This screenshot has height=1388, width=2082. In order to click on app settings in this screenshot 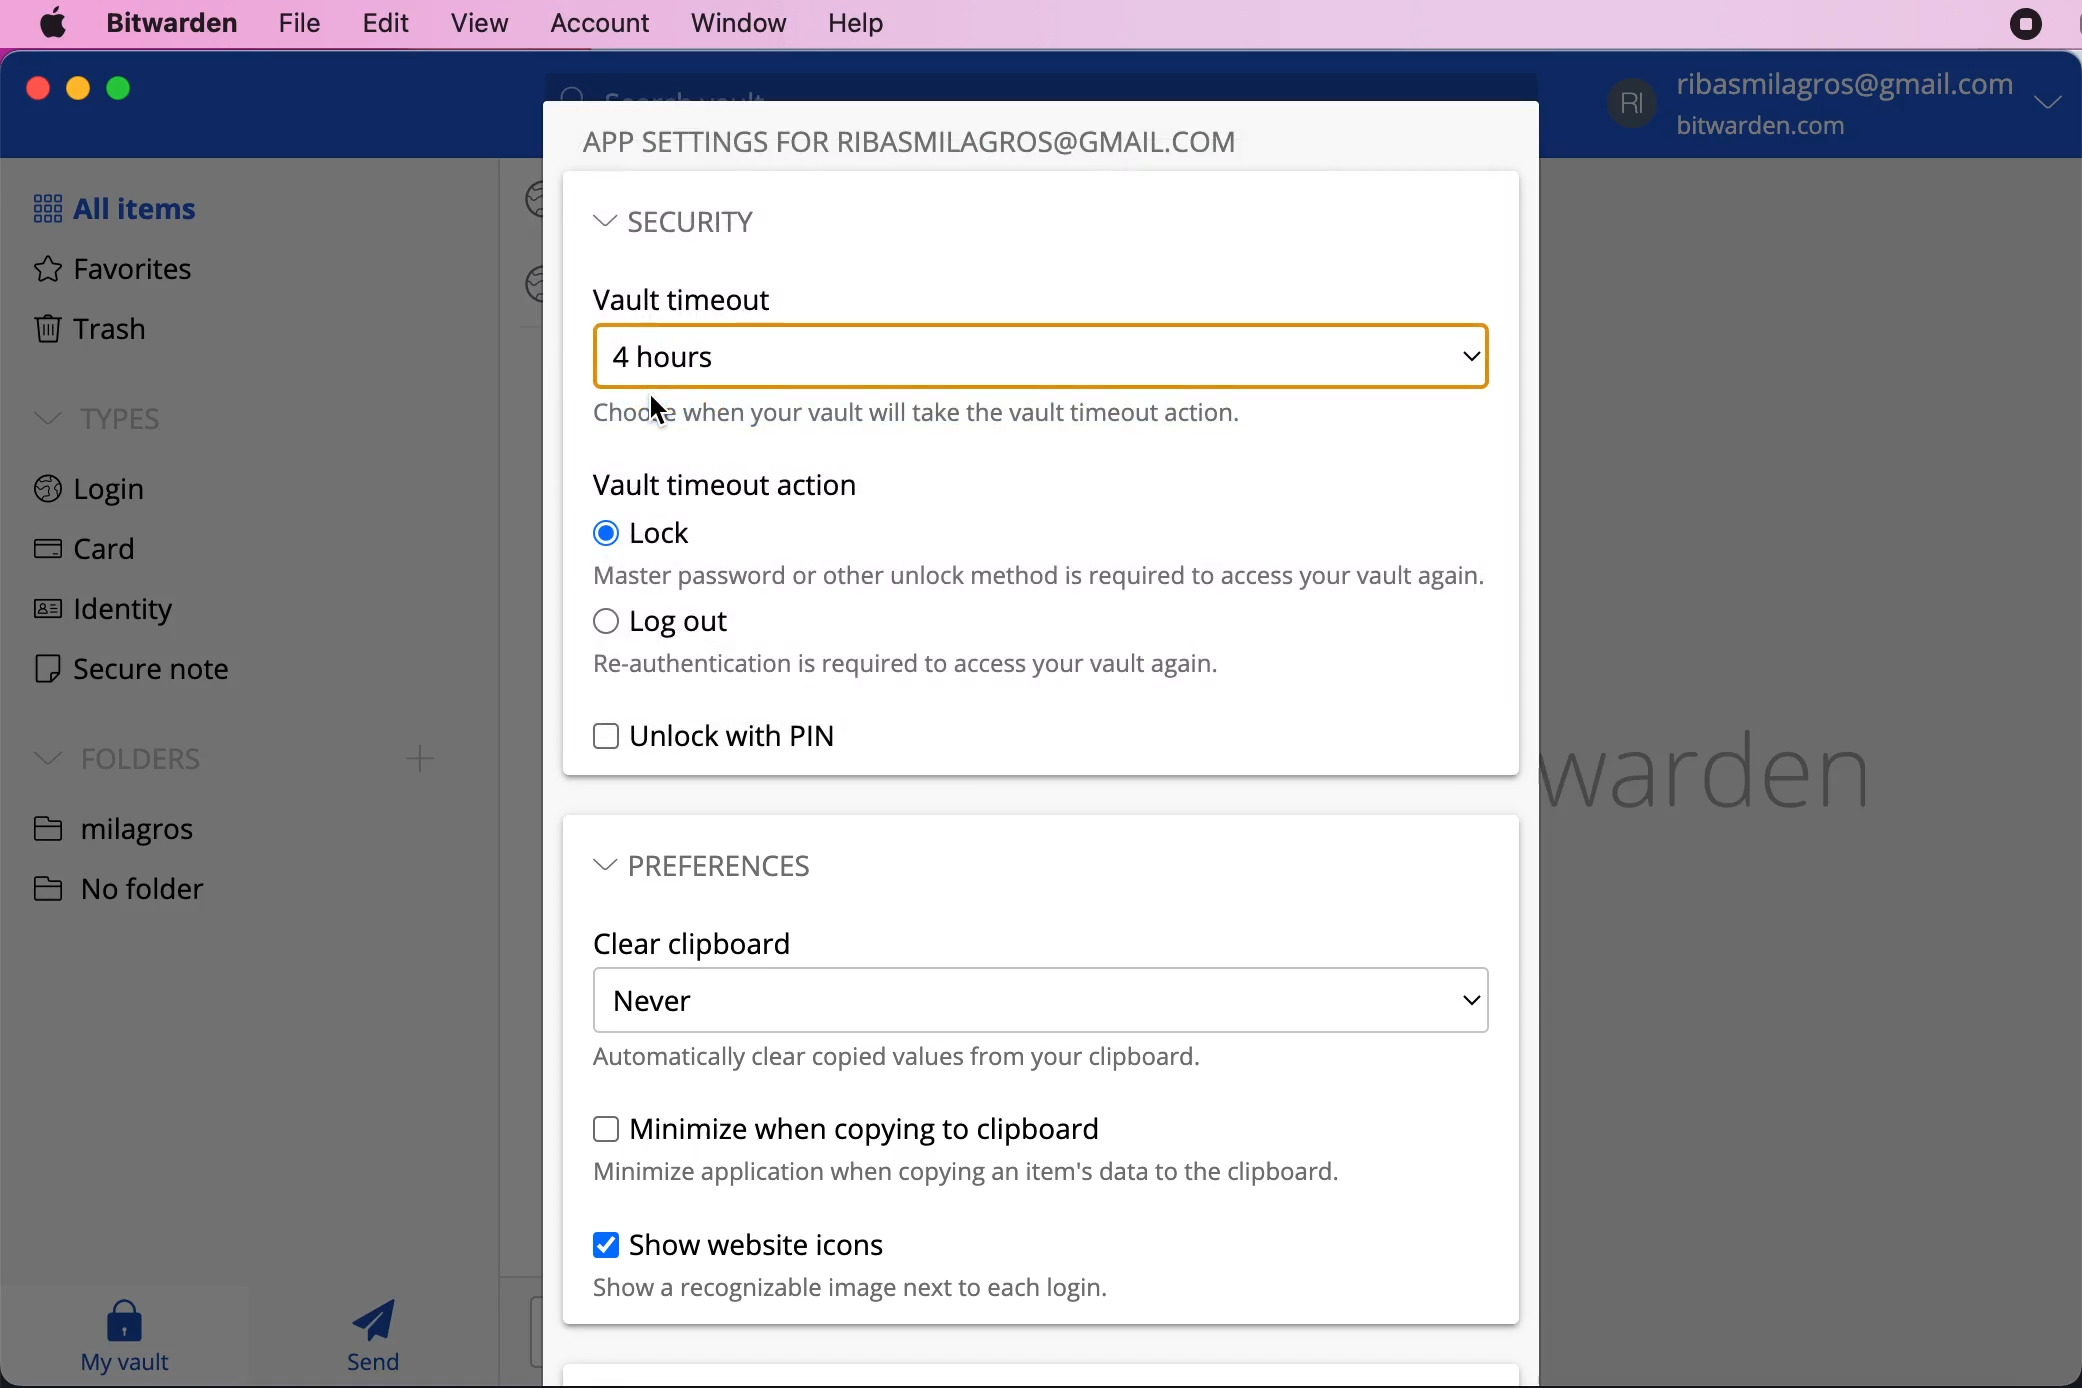, I will do `click(912, 142)`.